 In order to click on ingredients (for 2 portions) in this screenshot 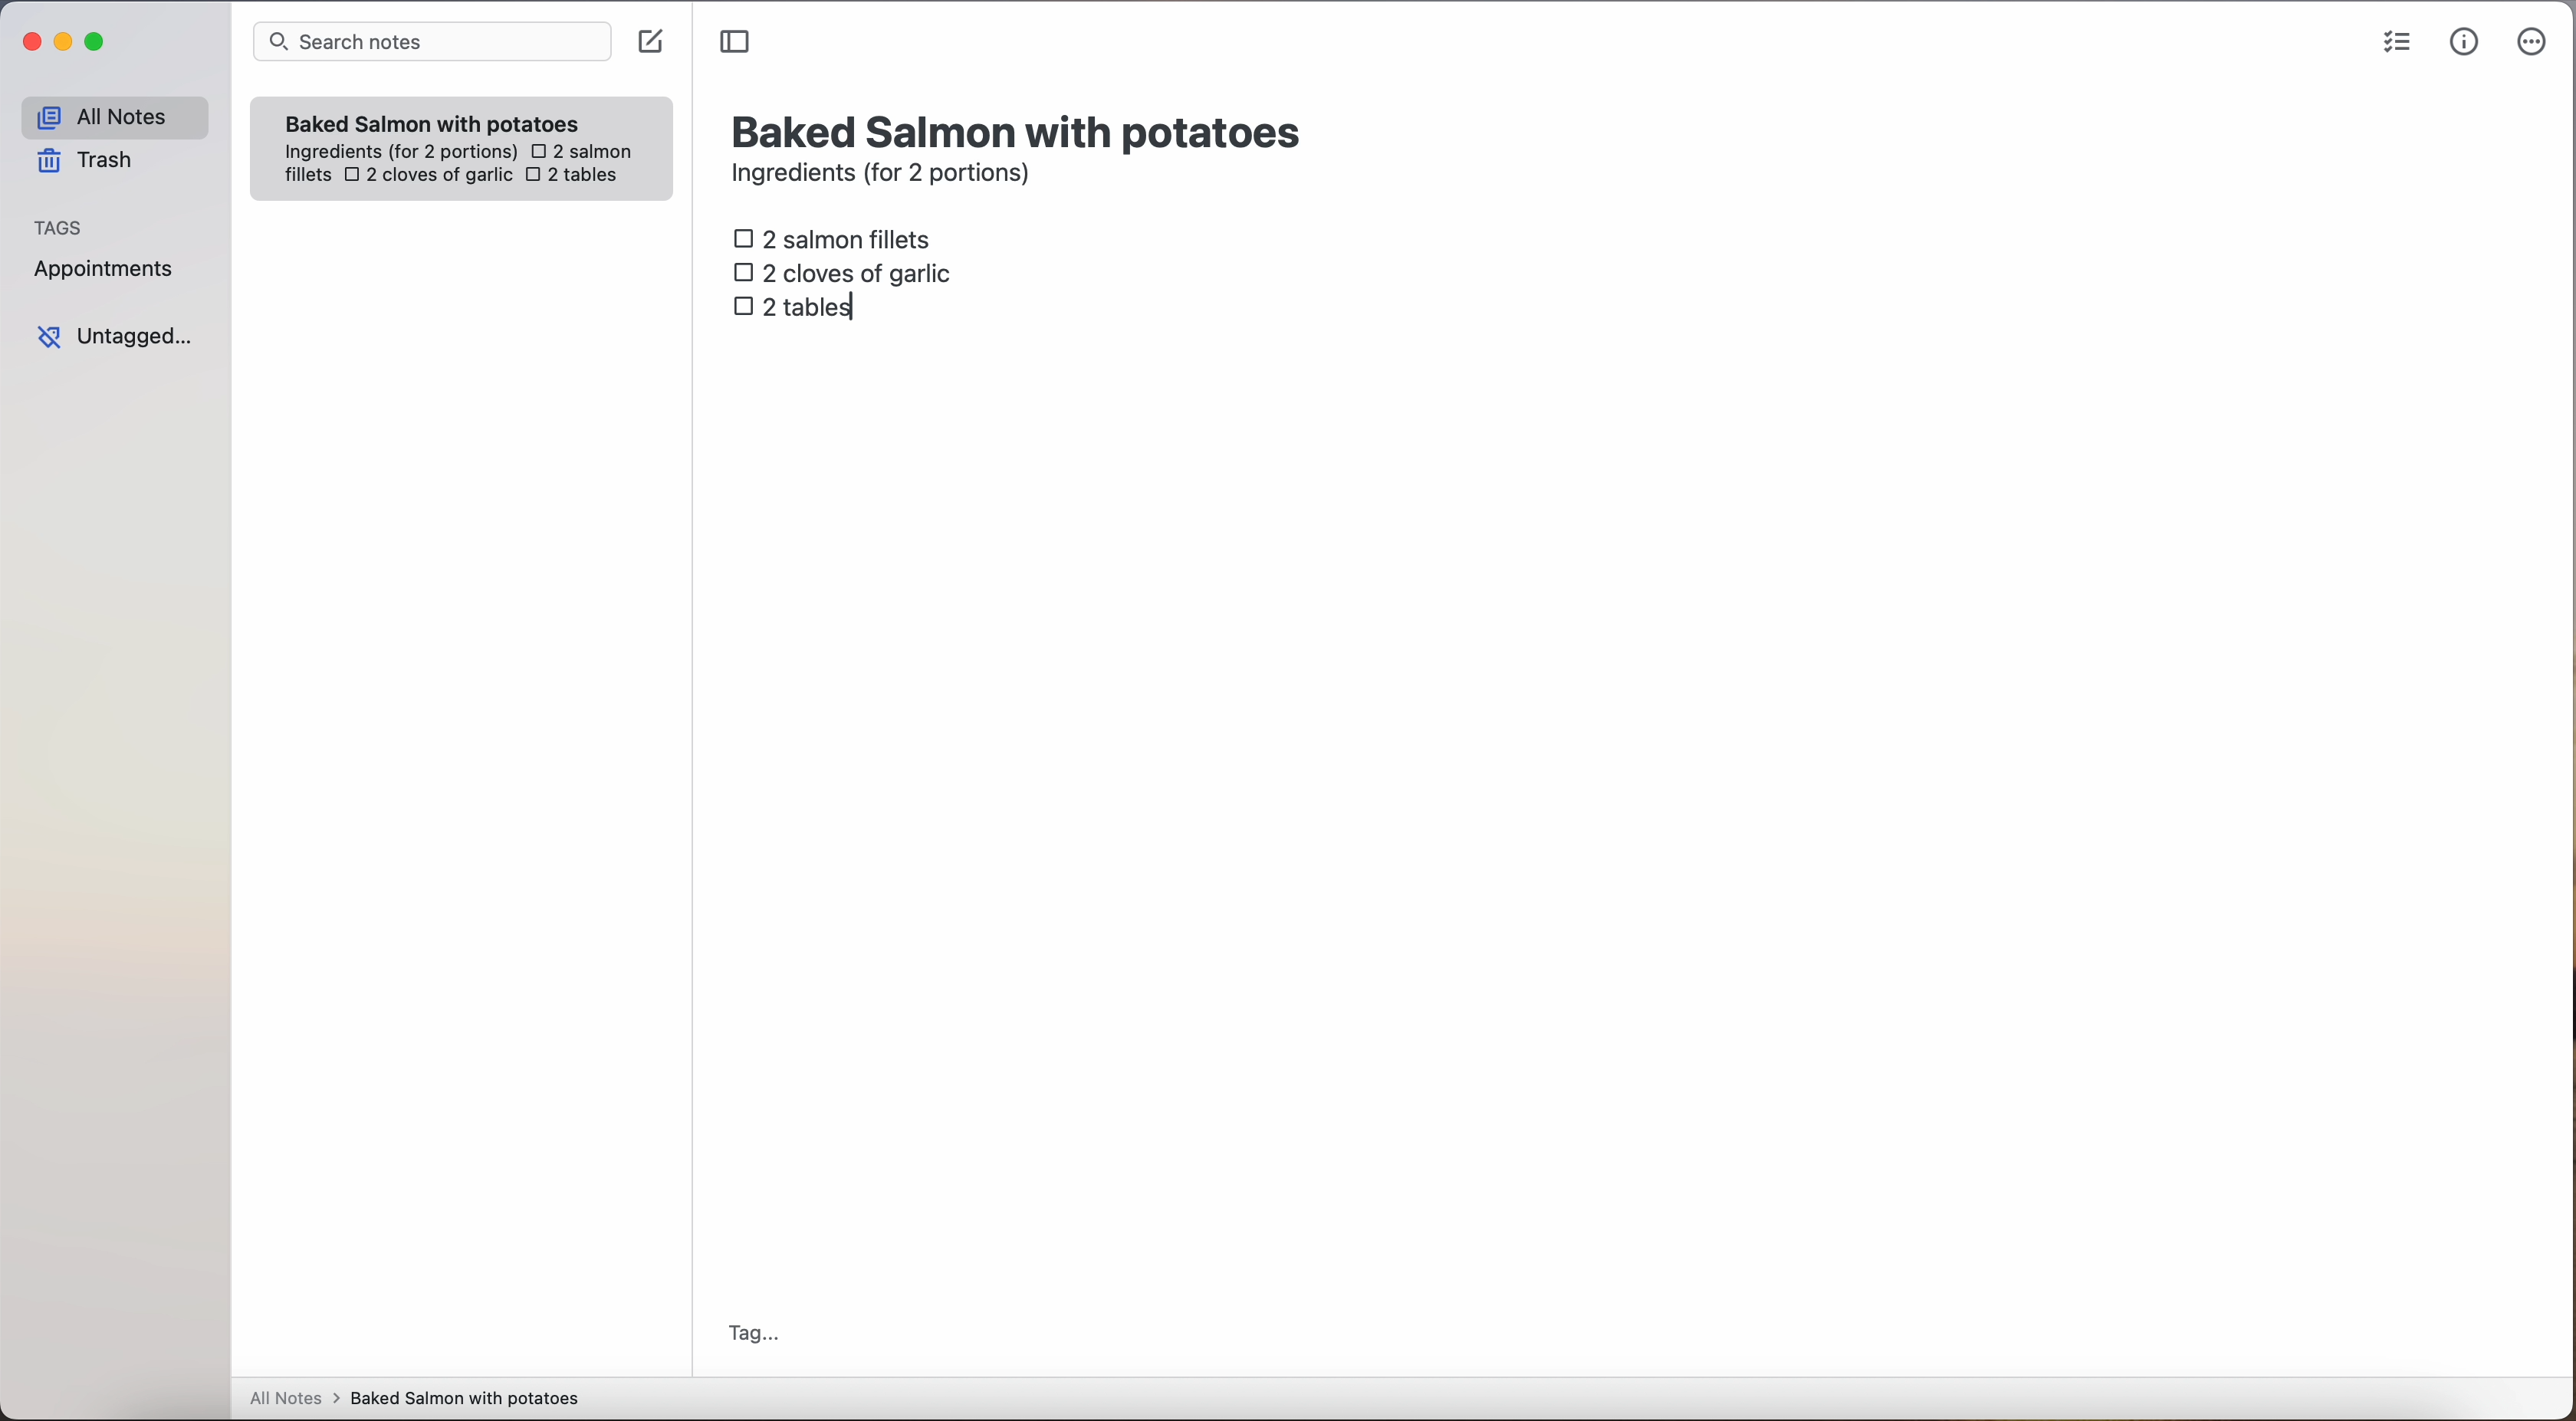, I will do `click(887, 176)`.